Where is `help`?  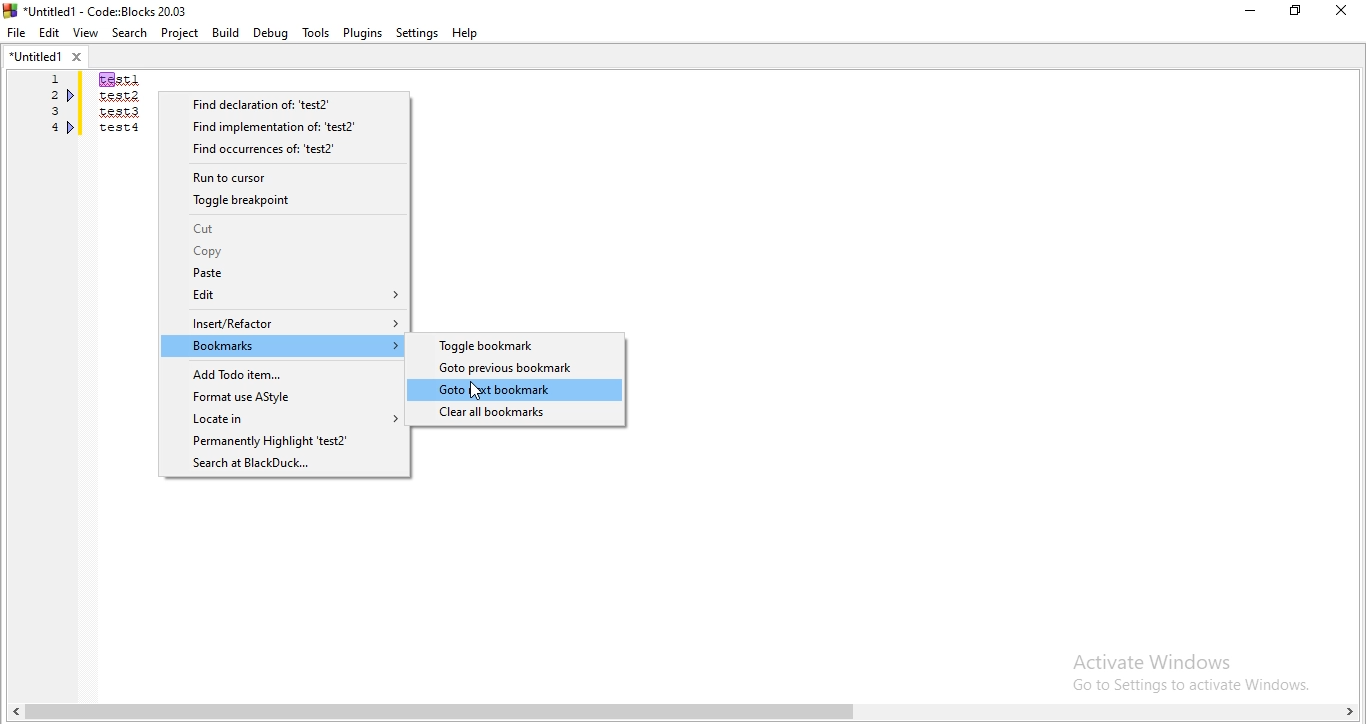
help is located at coordinates (467, 33).